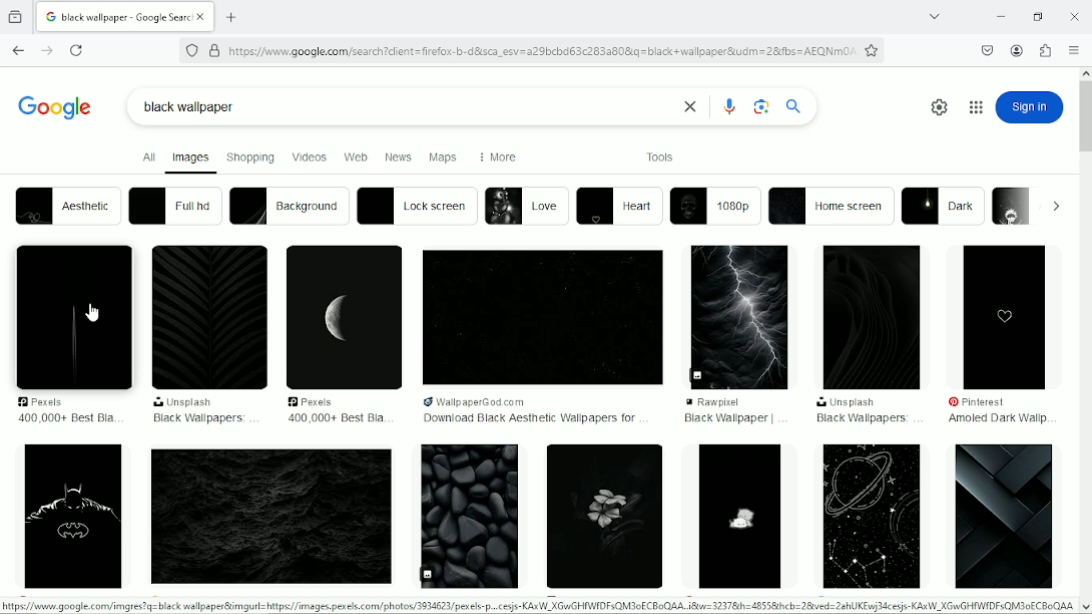  Describe the element at coordinates (541, 51) in the screenshot. I see `https://www.google.com/search client=firefox-b-d&sca_esv=a29bcbd63 c283a80&q back+wallpaper &udm=2&fbs=aeqnmoa` at that location.